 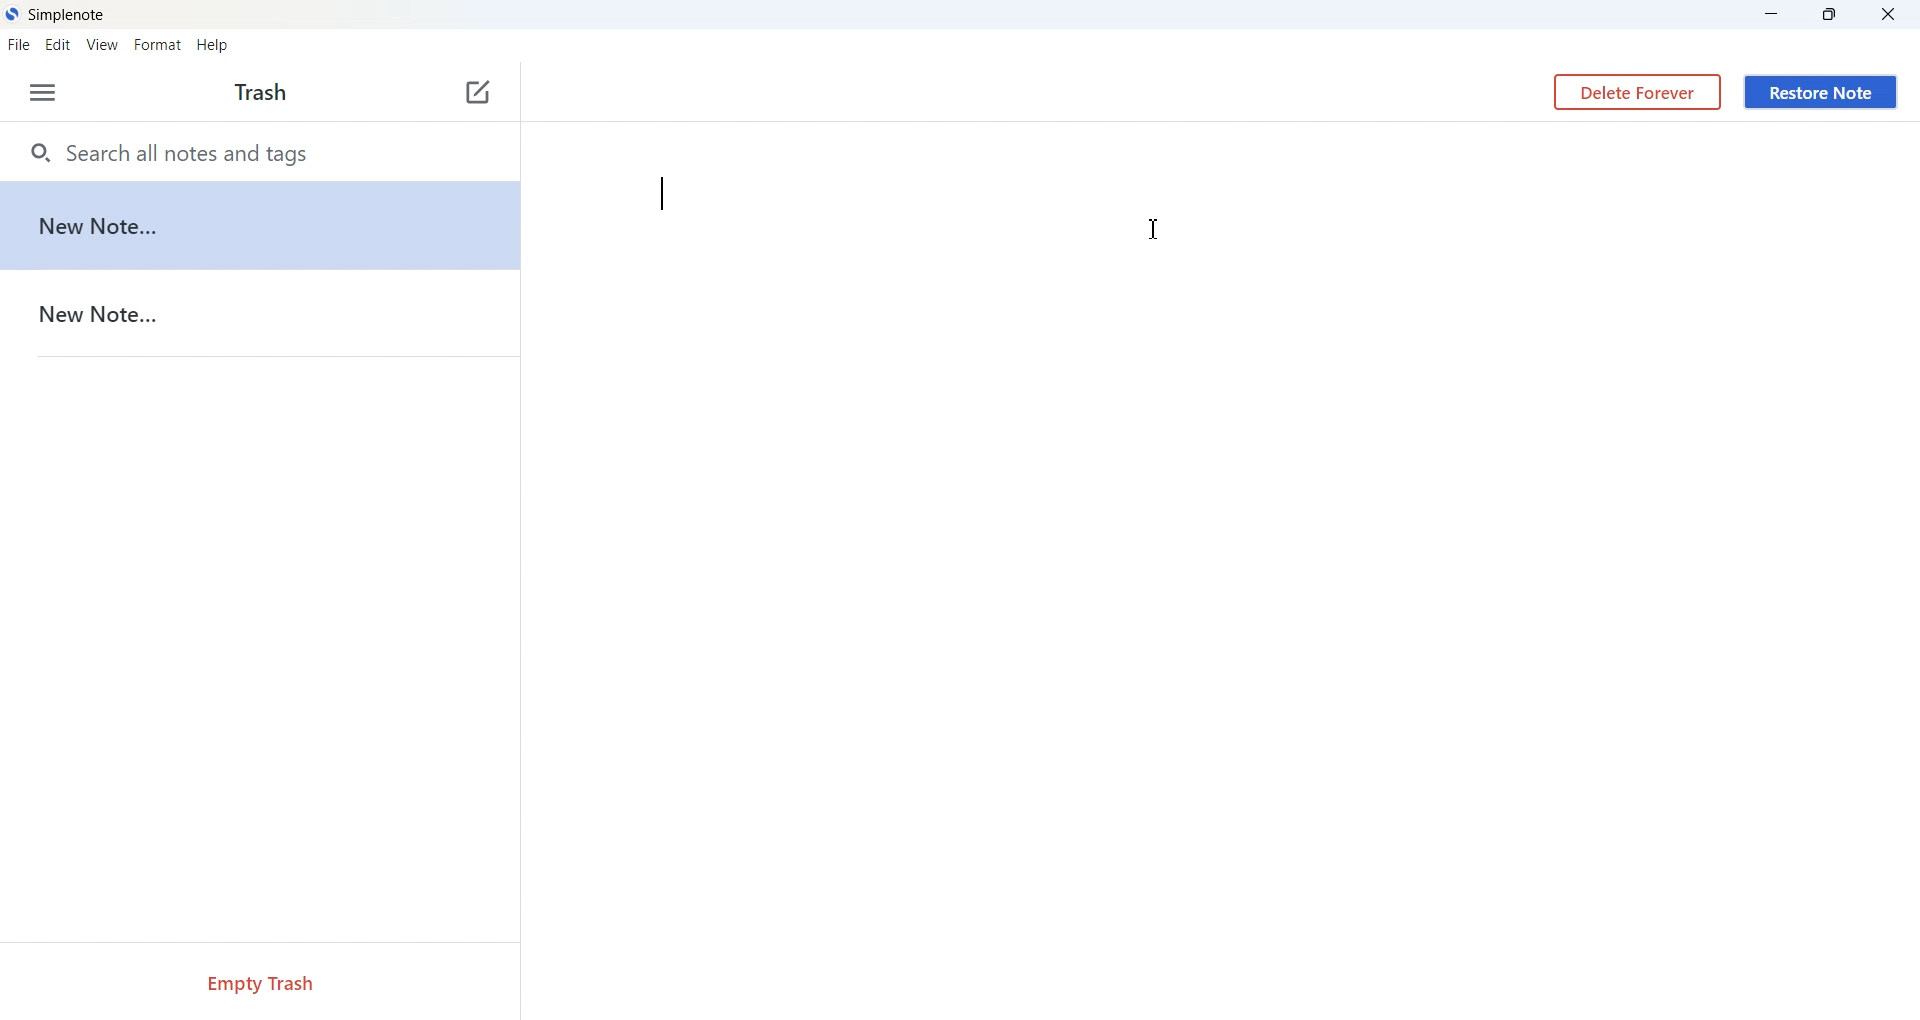 I want to click on Search all notes and tags, so click(x=259, y=151).